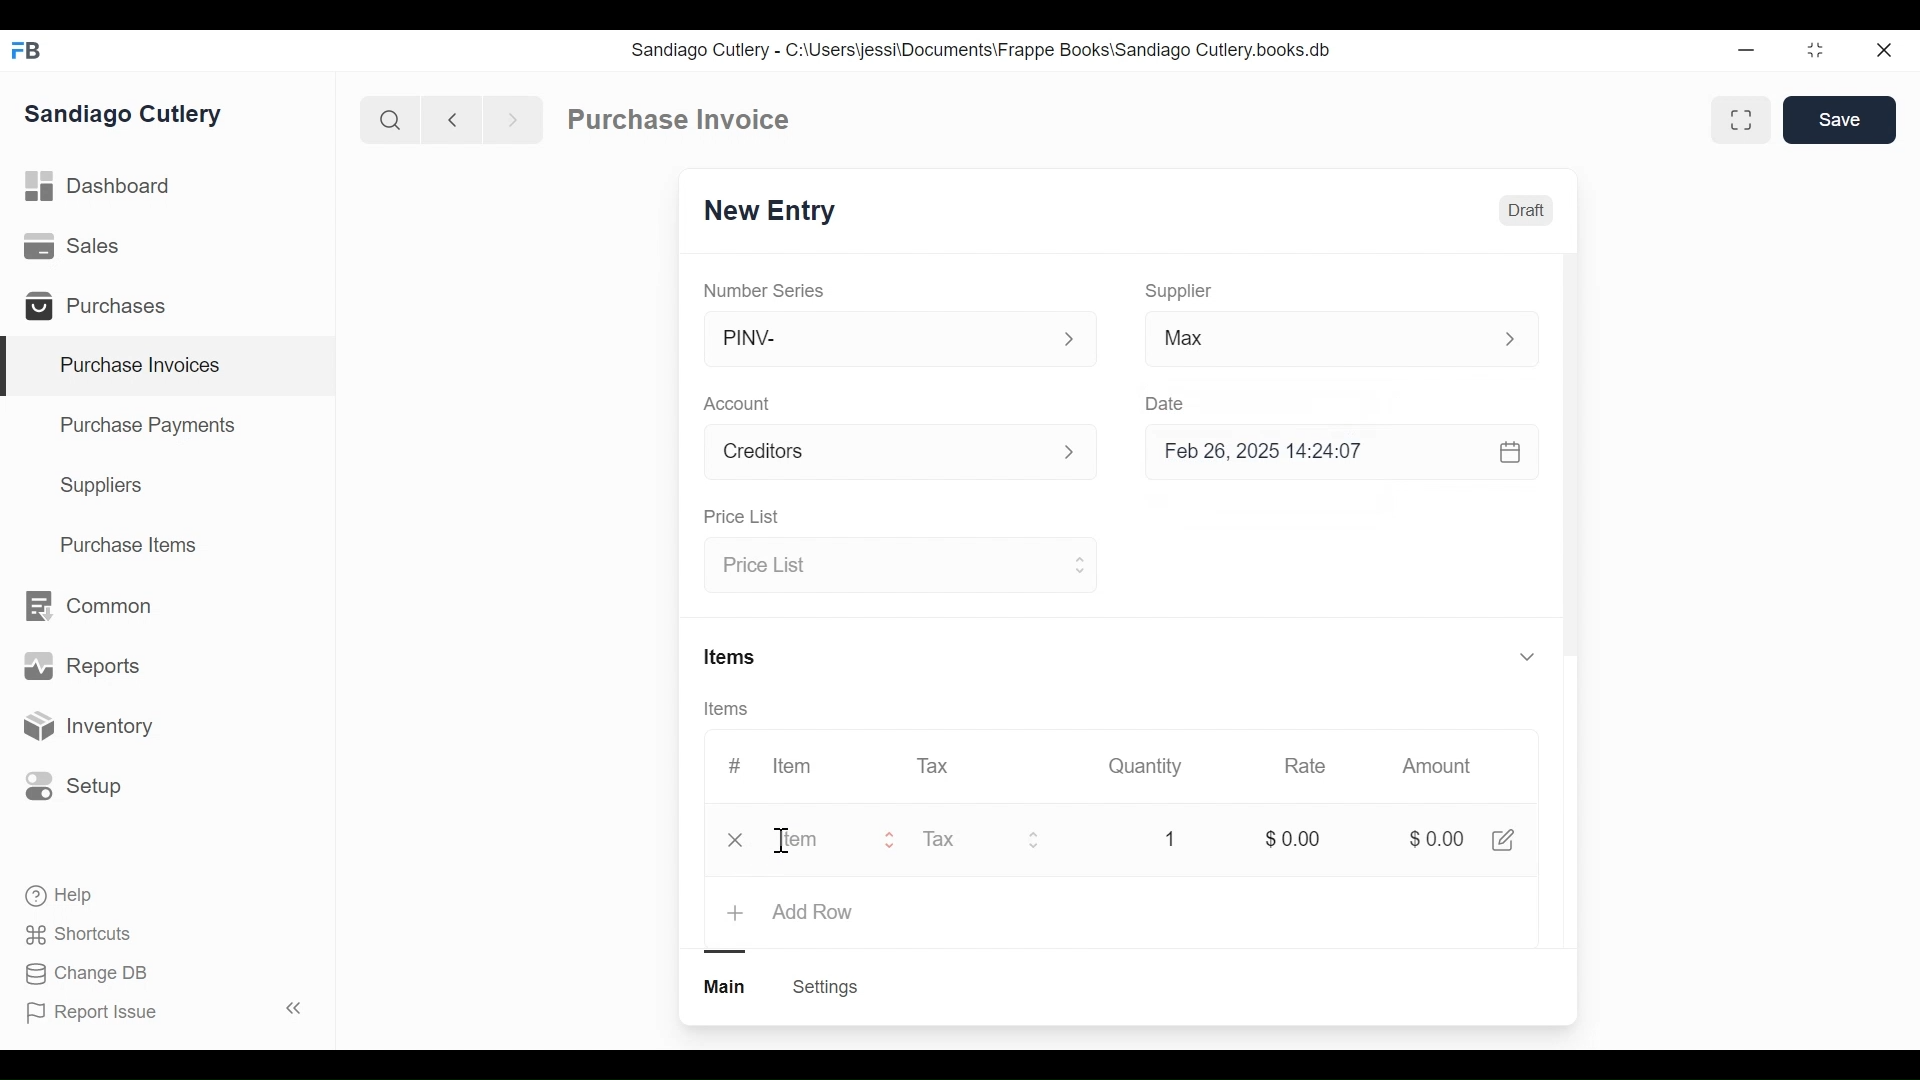 The image size is (1920, 1080). I want to click on $0.00, so click(1435, 841).